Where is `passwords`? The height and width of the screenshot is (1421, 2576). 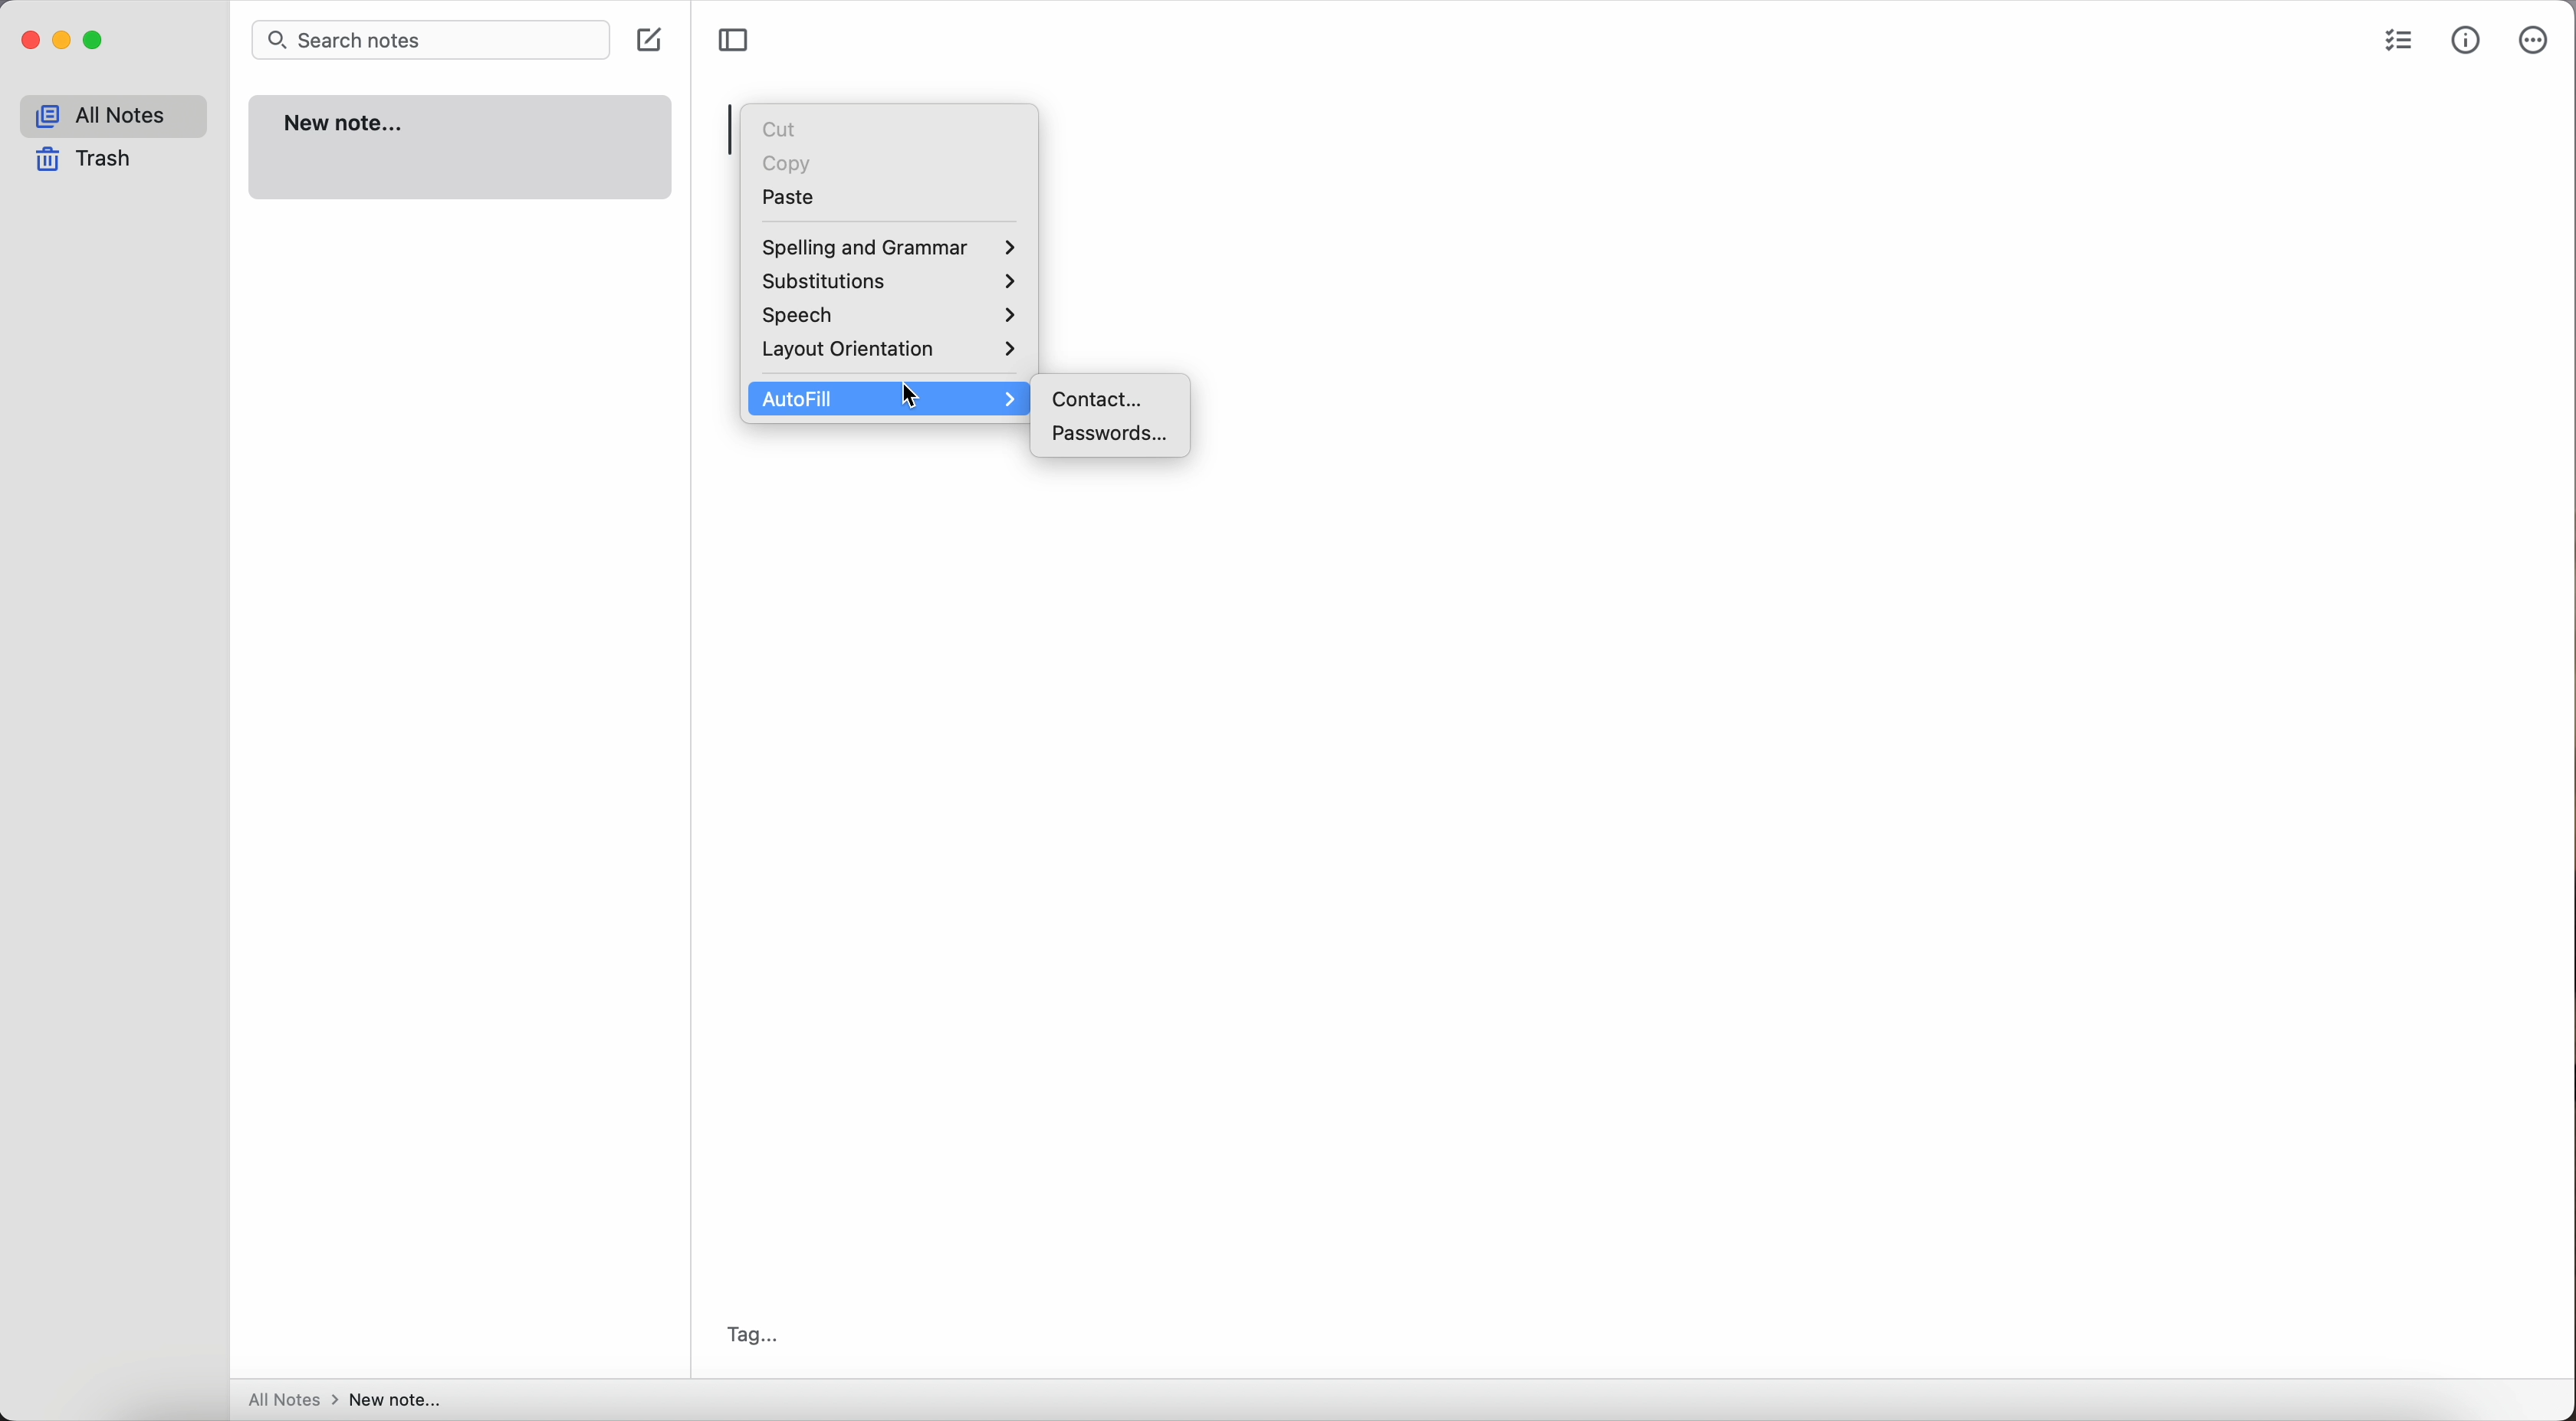
passwords is located at coordinates (1113, 434).